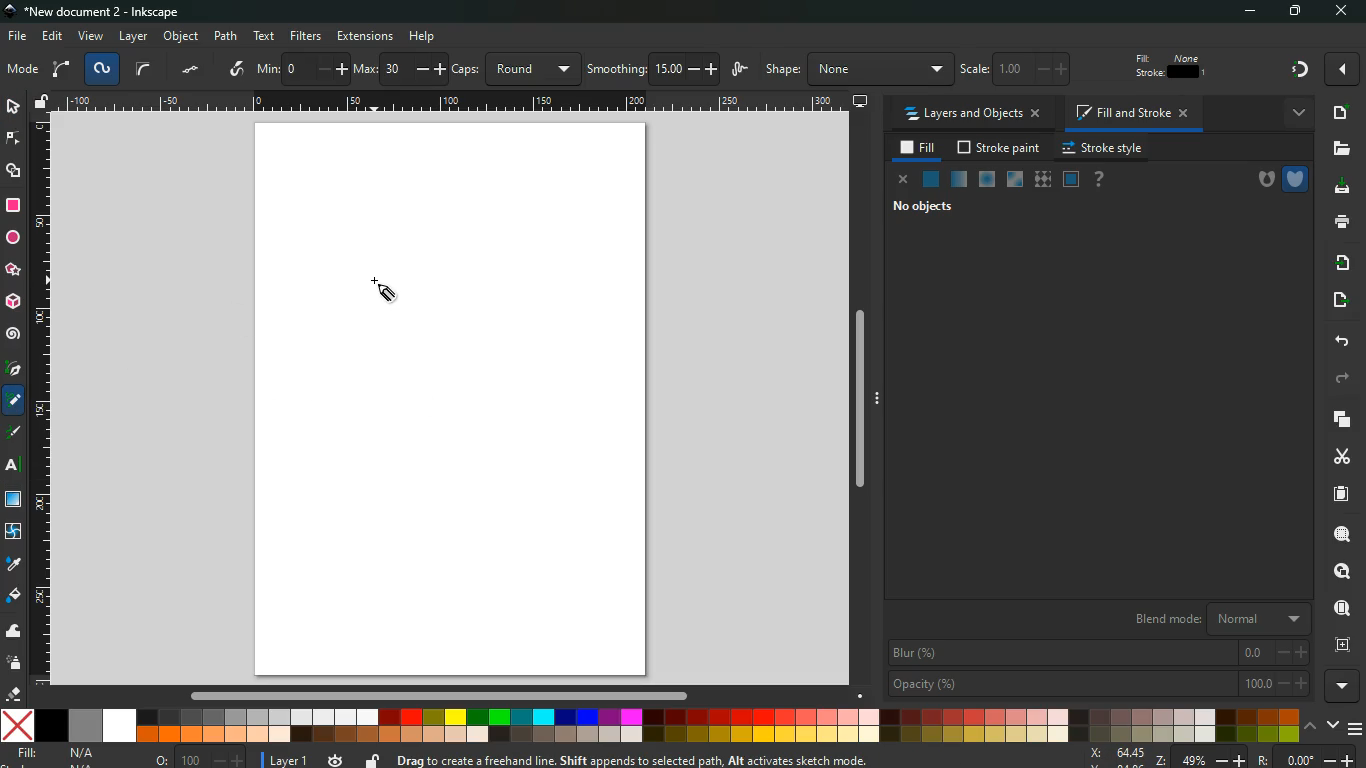 The height and width of the screenshot is (768, 1366). Describe the element at coordinates (1344, 379) in the screenshot. I see `forward` at that location.